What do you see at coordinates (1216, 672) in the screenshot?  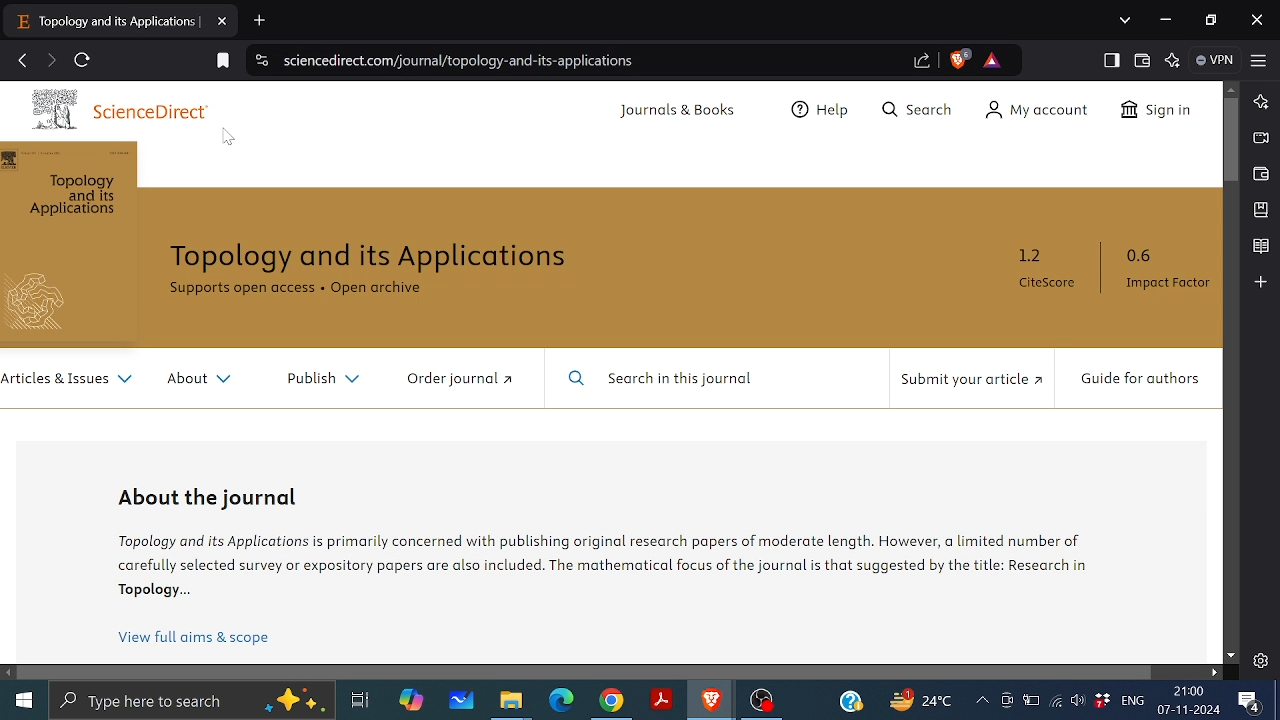 I see `Move right` at bounding box center [1216, 672].